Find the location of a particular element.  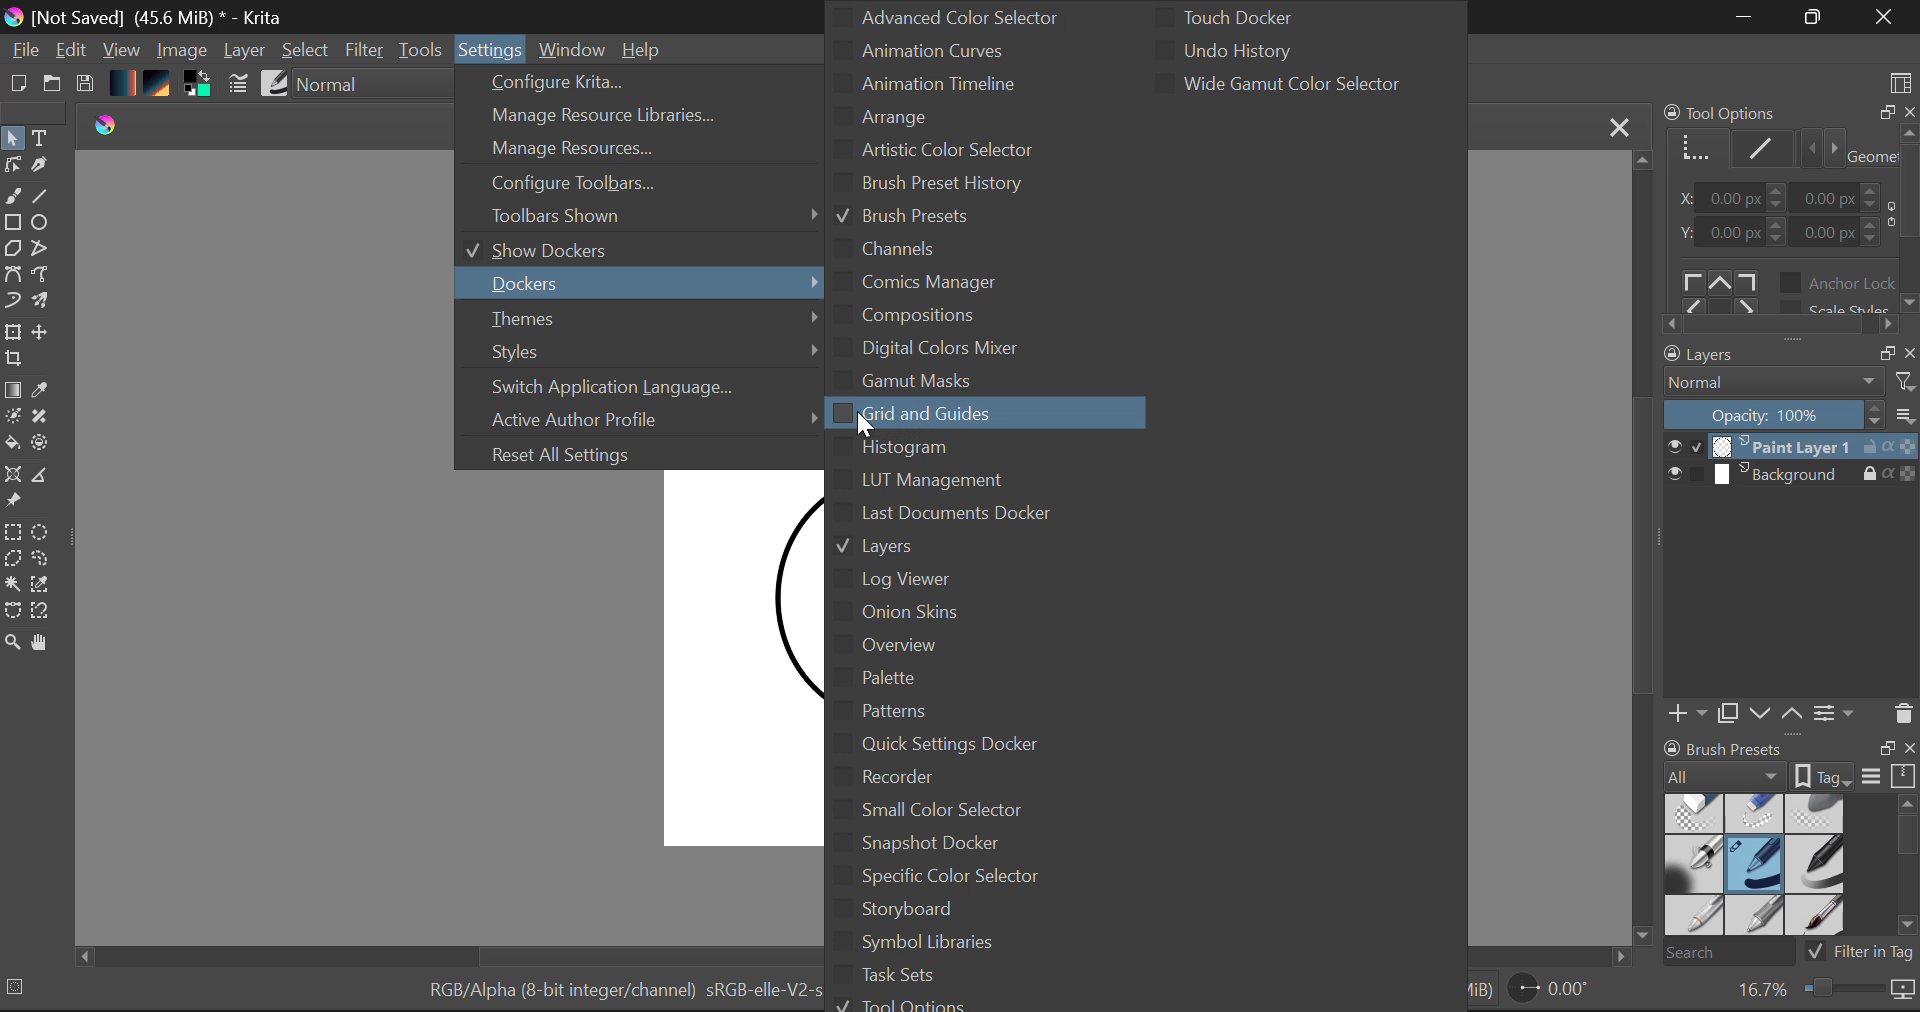

Calligraphic Tool is located at coordinates (46, 168).